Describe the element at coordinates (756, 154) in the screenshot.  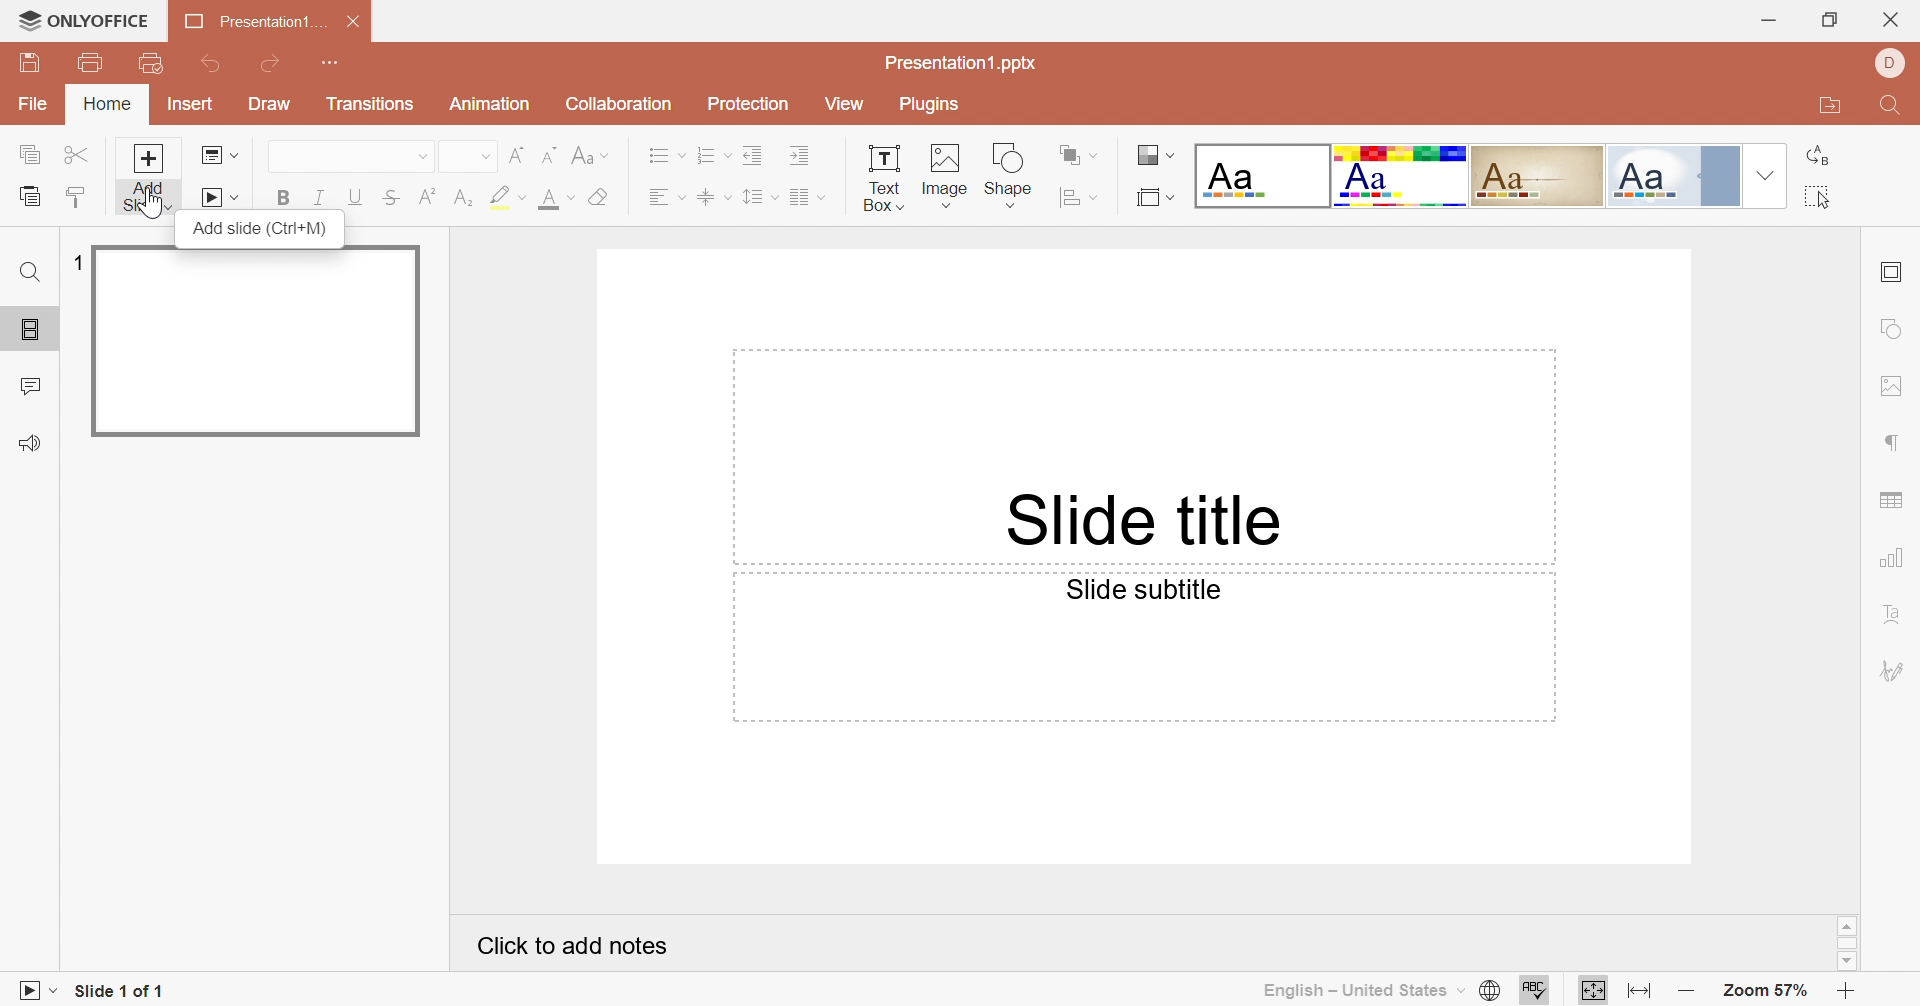
I see `Decrease Indent` at that location.